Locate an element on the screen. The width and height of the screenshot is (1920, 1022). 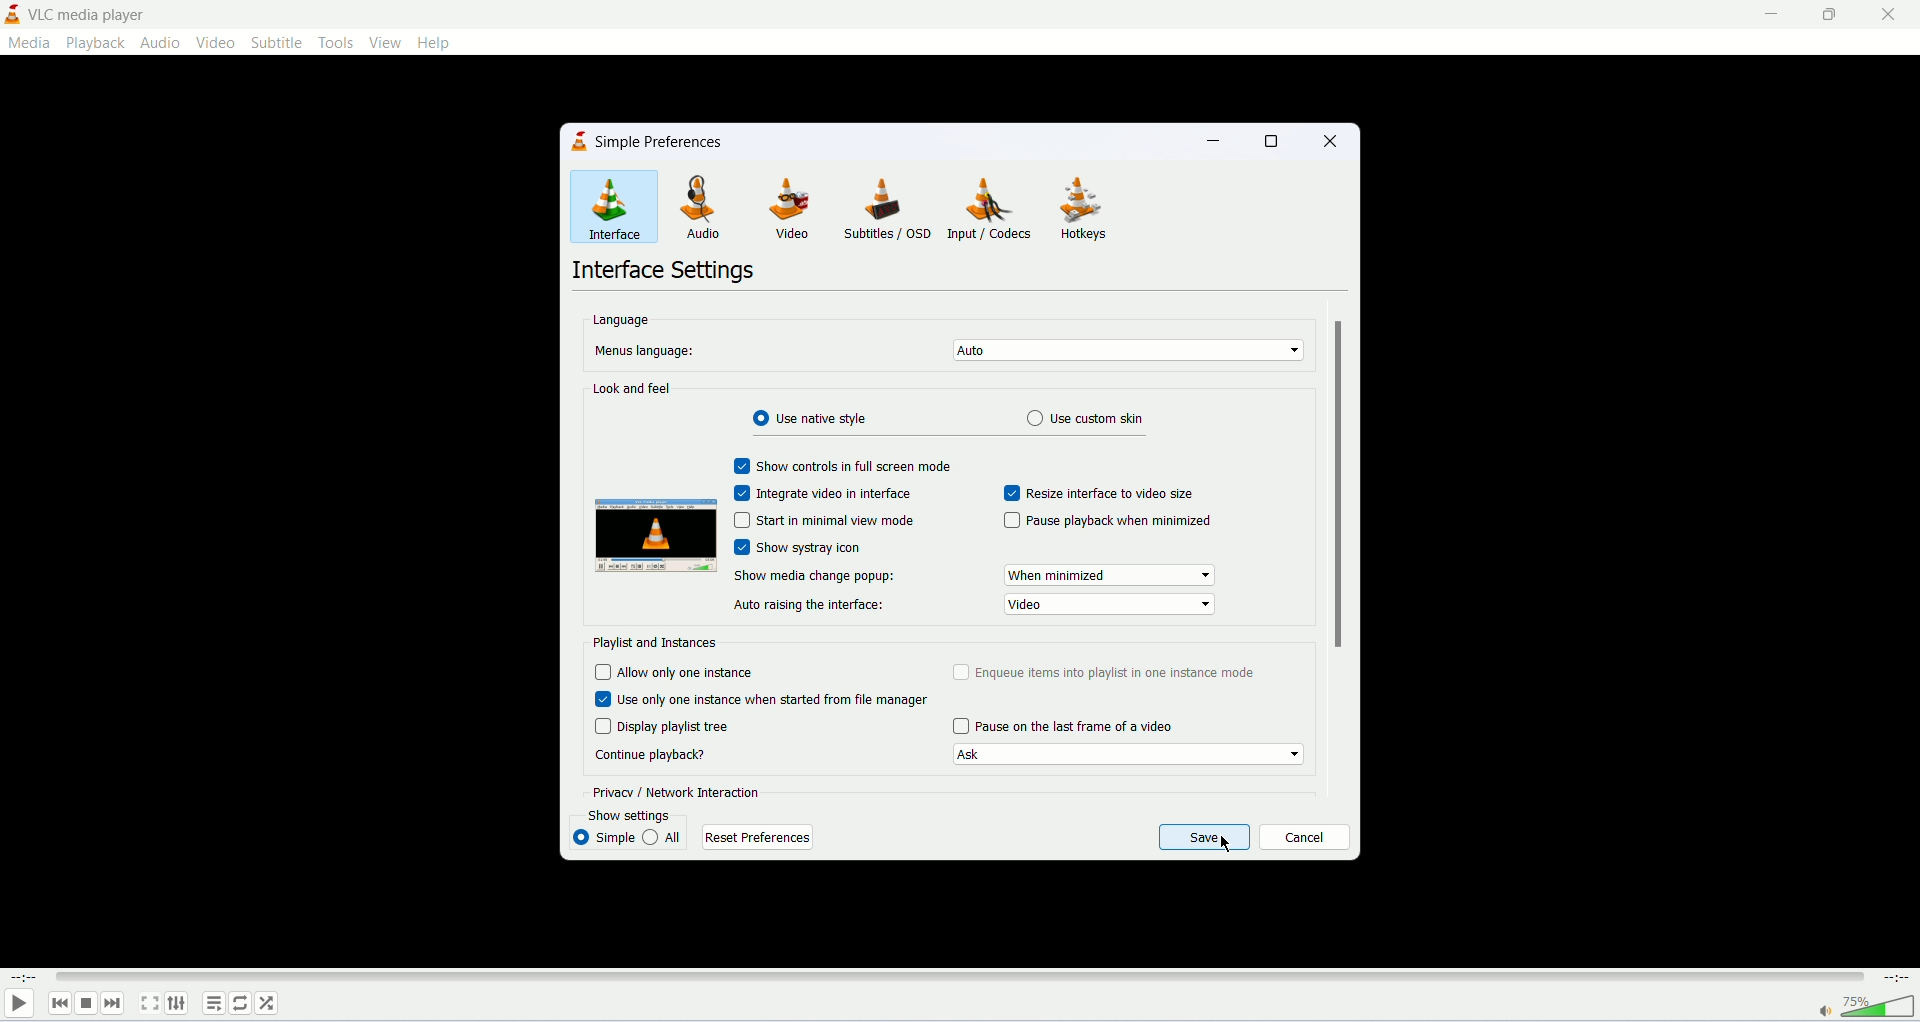
played time is located at coordinates (25, 978).